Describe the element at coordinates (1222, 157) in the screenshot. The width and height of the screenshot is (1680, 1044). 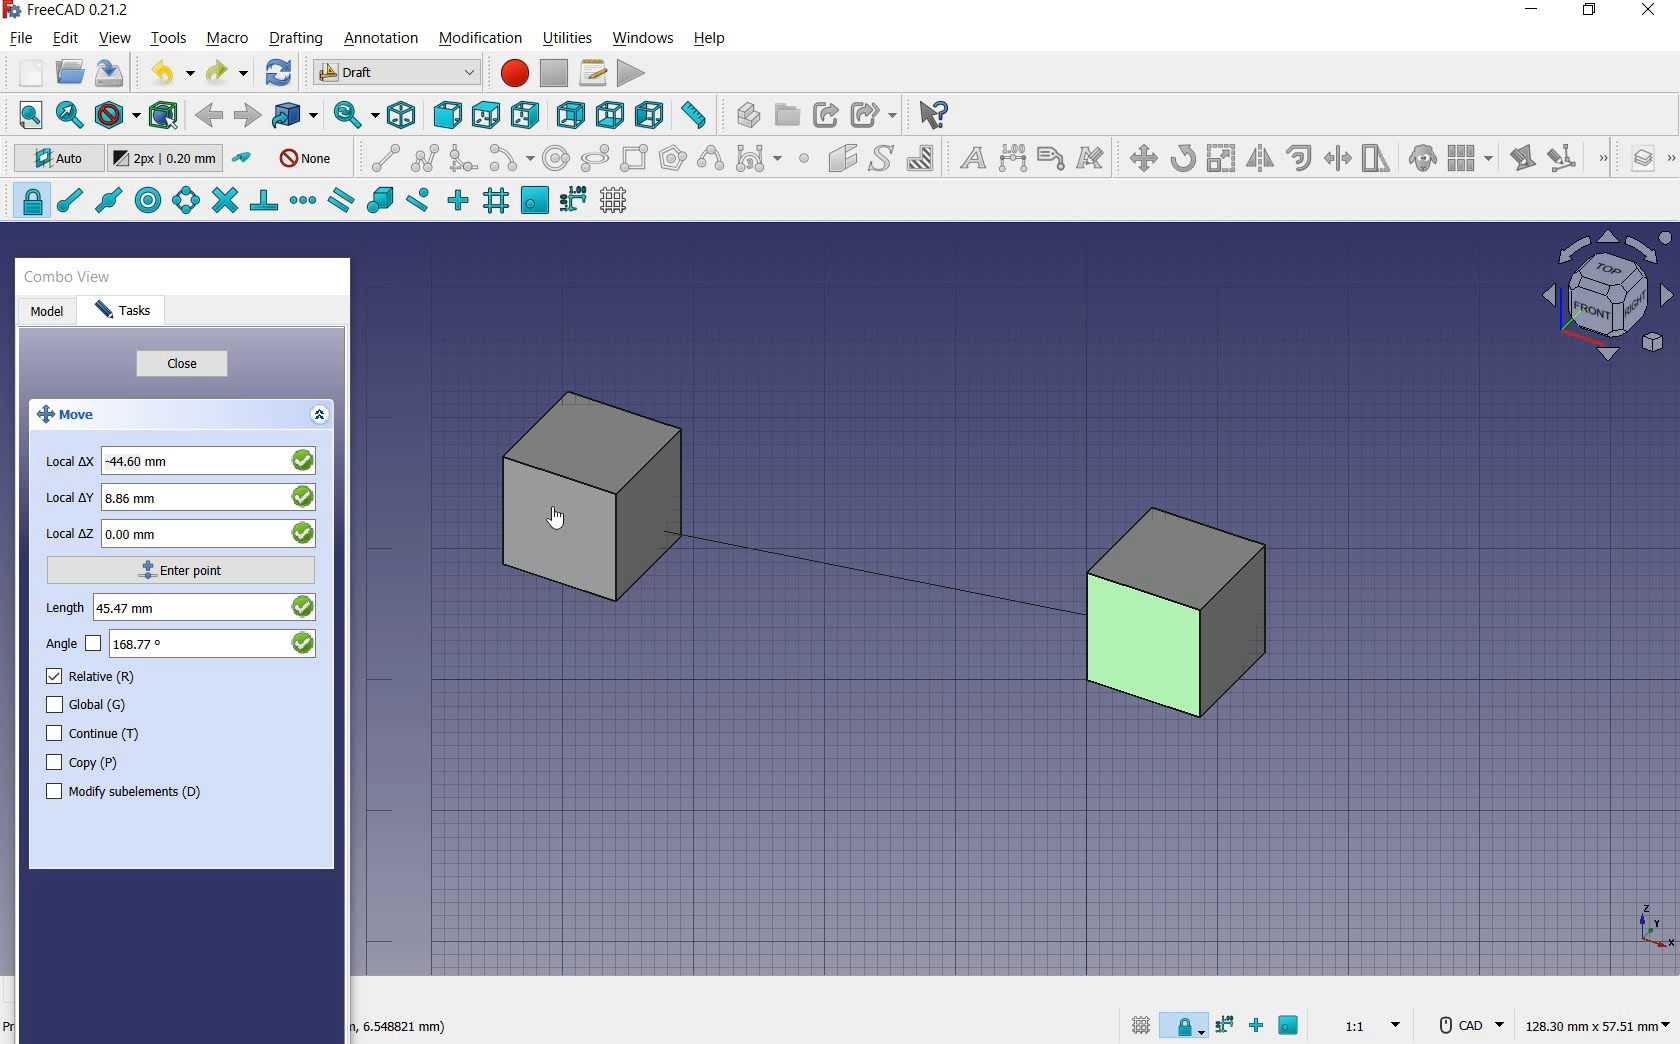
I see `scale` at that location.